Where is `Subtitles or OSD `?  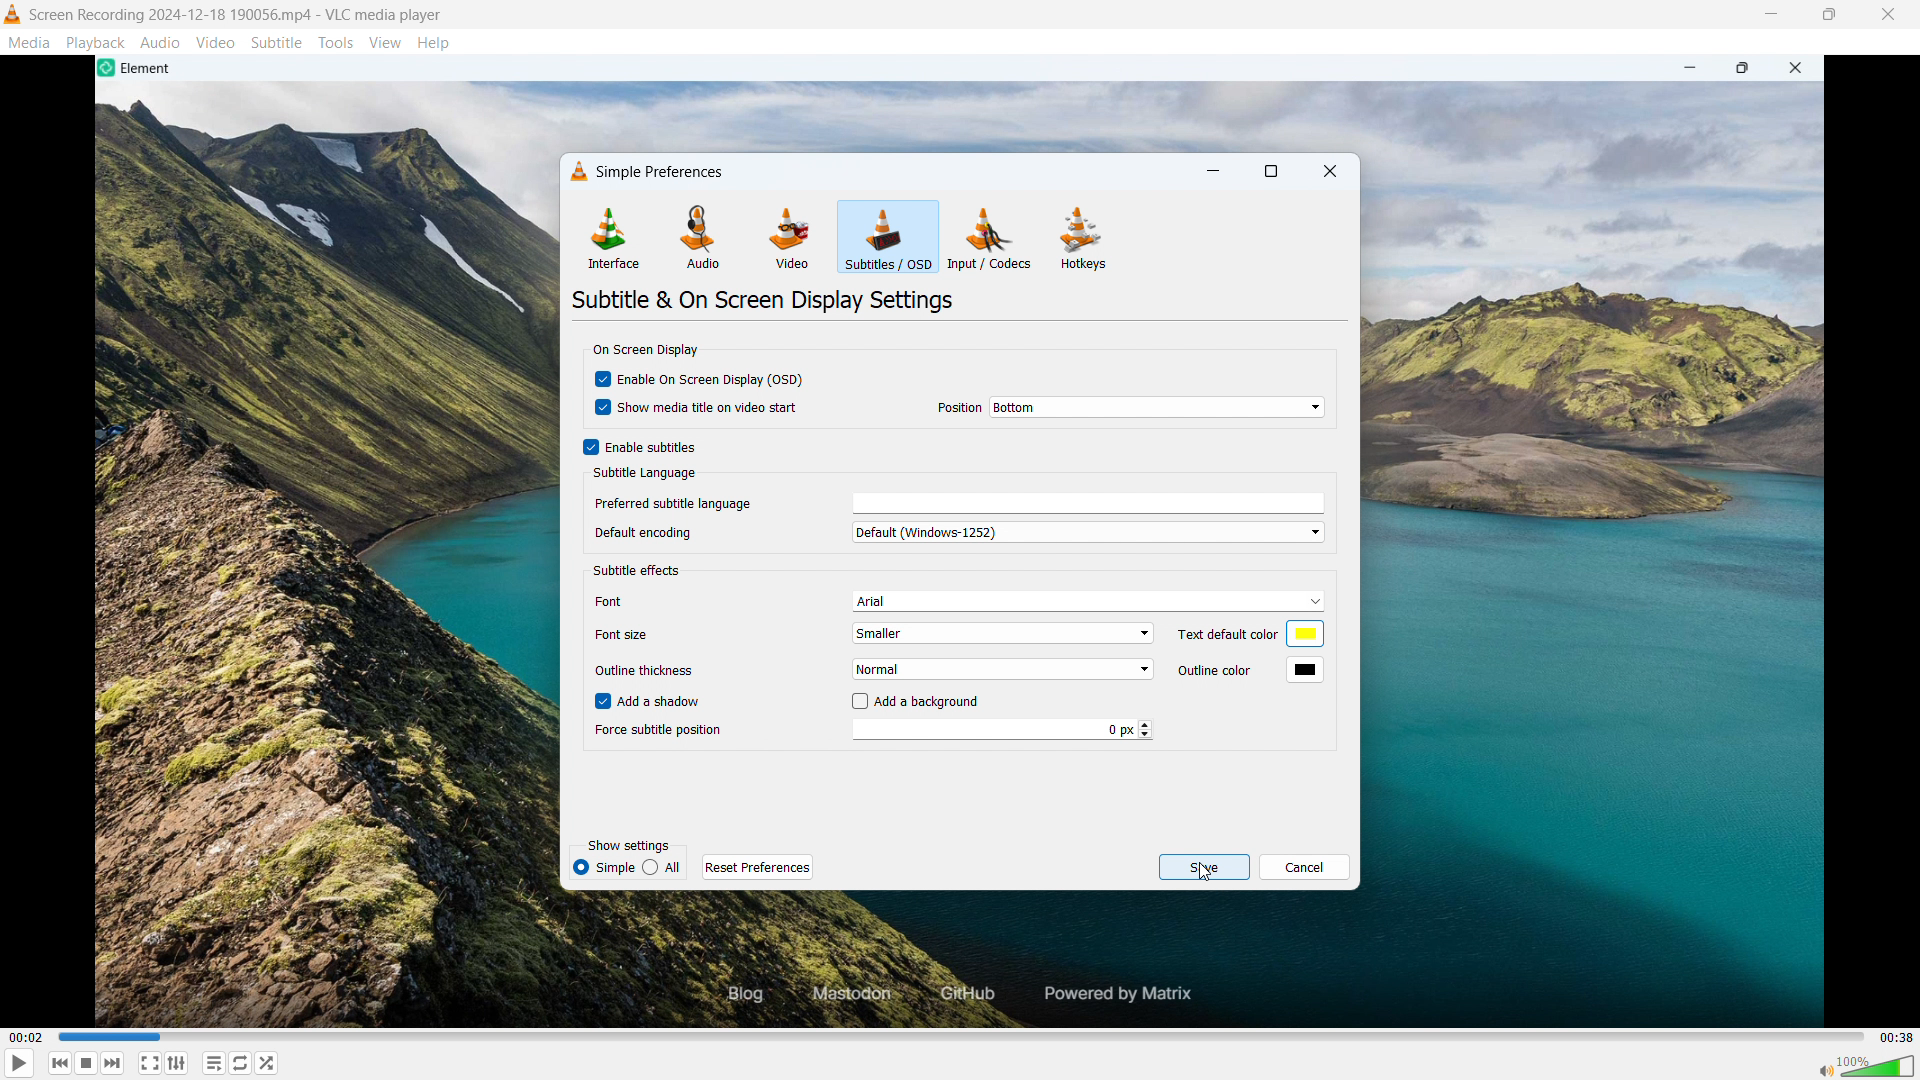 Subtitles or OSD  is located at coordinates (888, 237).